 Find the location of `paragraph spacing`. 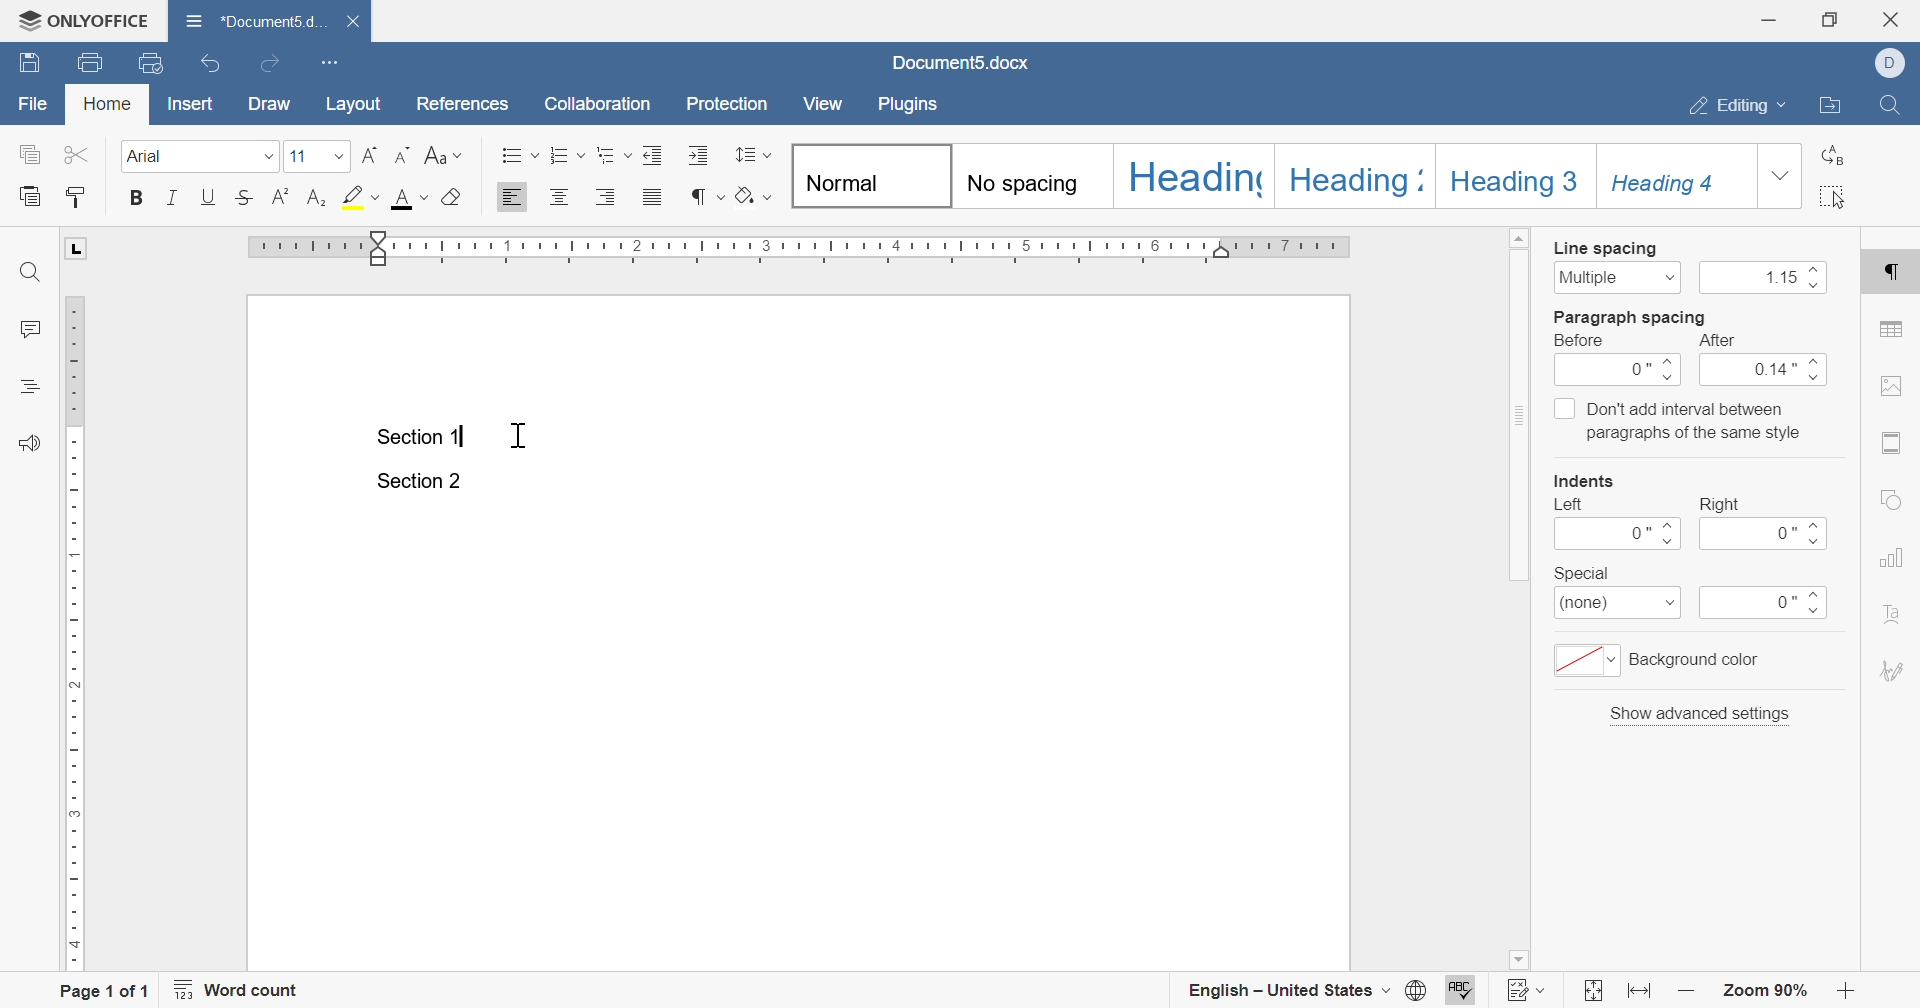

paragraph spacing is located at coordinates (1631, 317).